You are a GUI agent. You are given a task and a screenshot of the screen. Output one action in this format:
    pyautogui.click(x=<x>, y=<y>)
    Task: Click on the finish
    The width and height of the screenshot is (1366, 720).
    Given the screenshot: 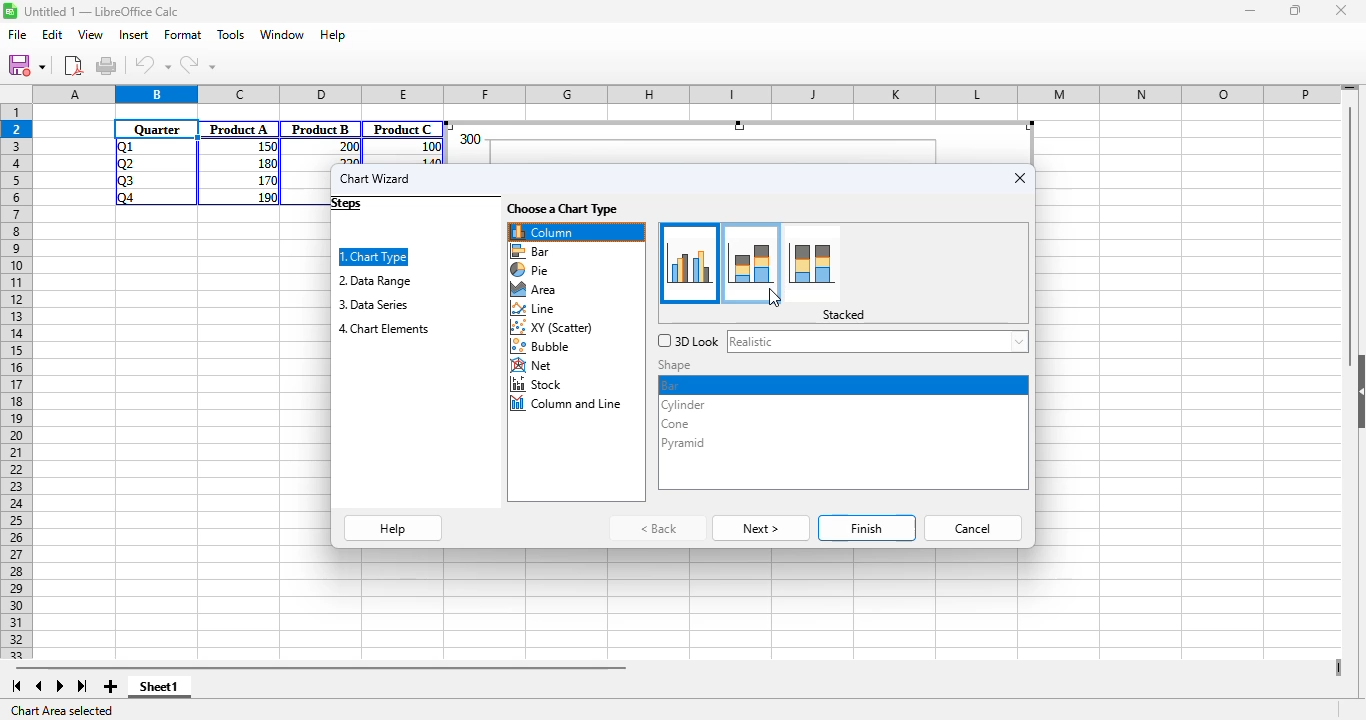 What is the action you would take?
    pyautogui.click(x=868, y=528)
    